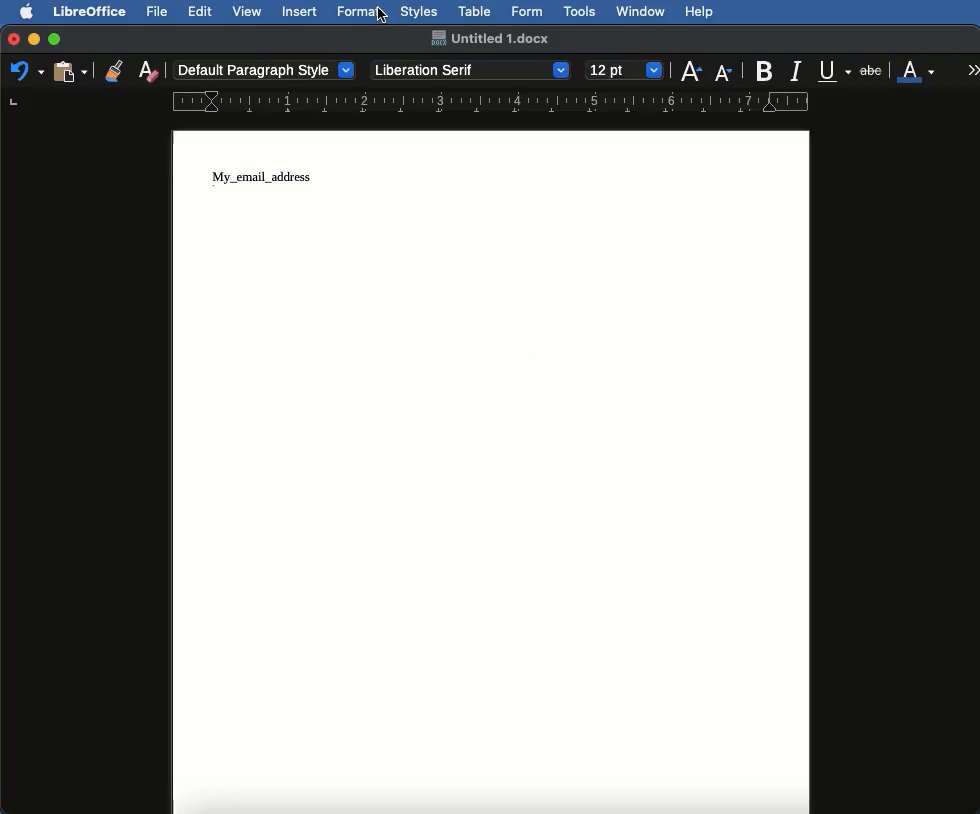  I want to click on Size decrease, so click(728, 72).